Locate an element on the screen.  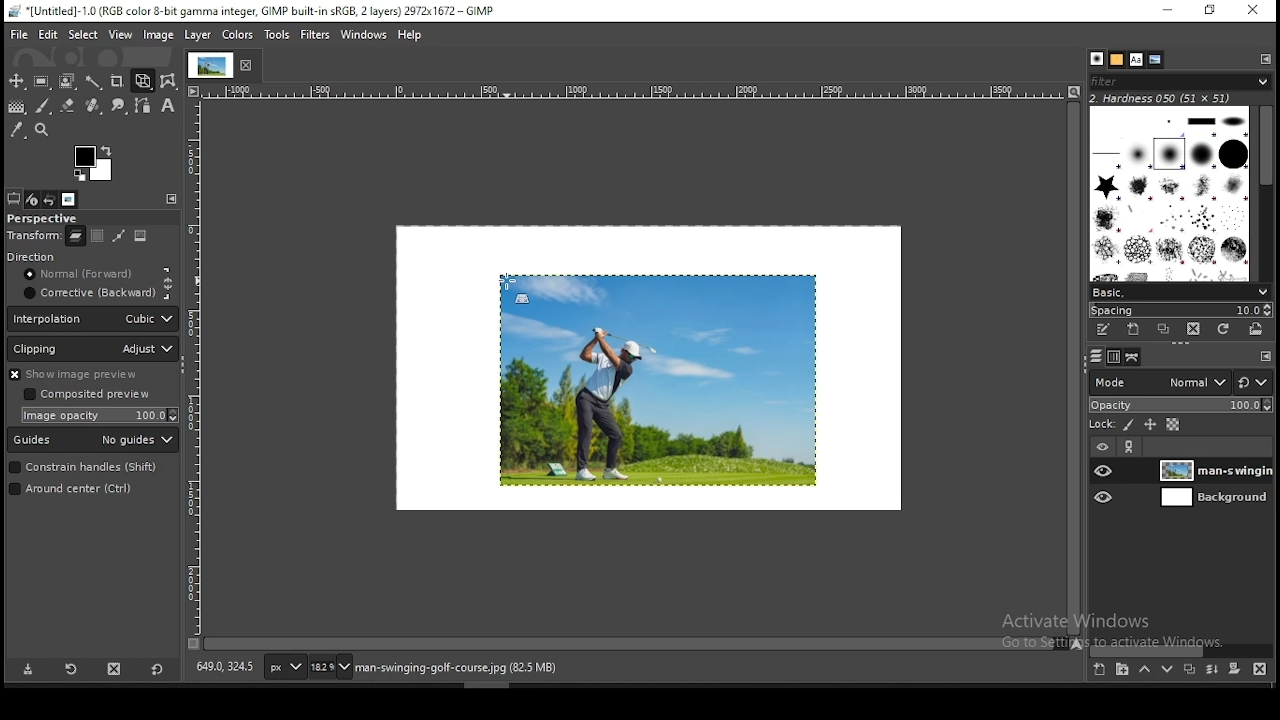
minimize is located at coordinates (1167, 10).